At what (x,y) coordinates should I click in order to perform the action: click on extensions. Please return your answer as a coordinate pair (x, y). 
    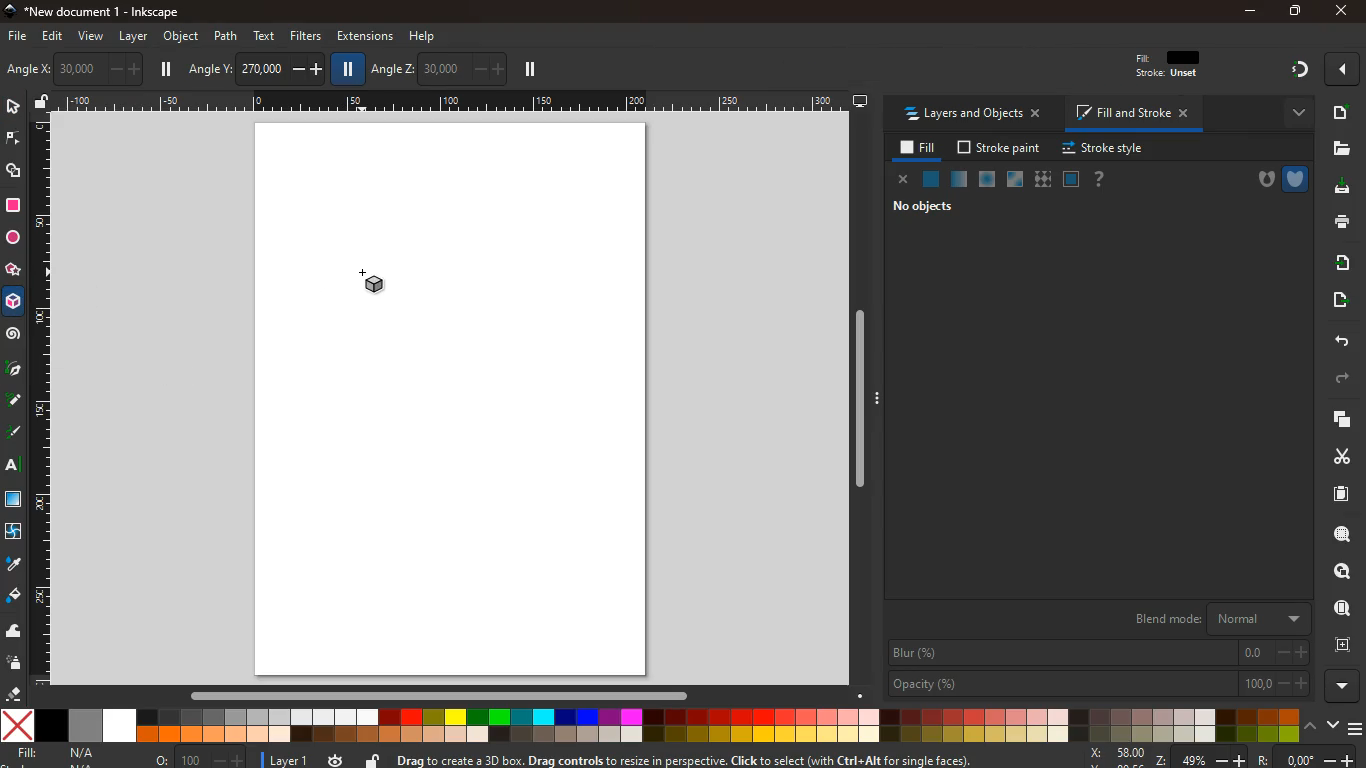
    Looking at the image, I should click on (364, 36).